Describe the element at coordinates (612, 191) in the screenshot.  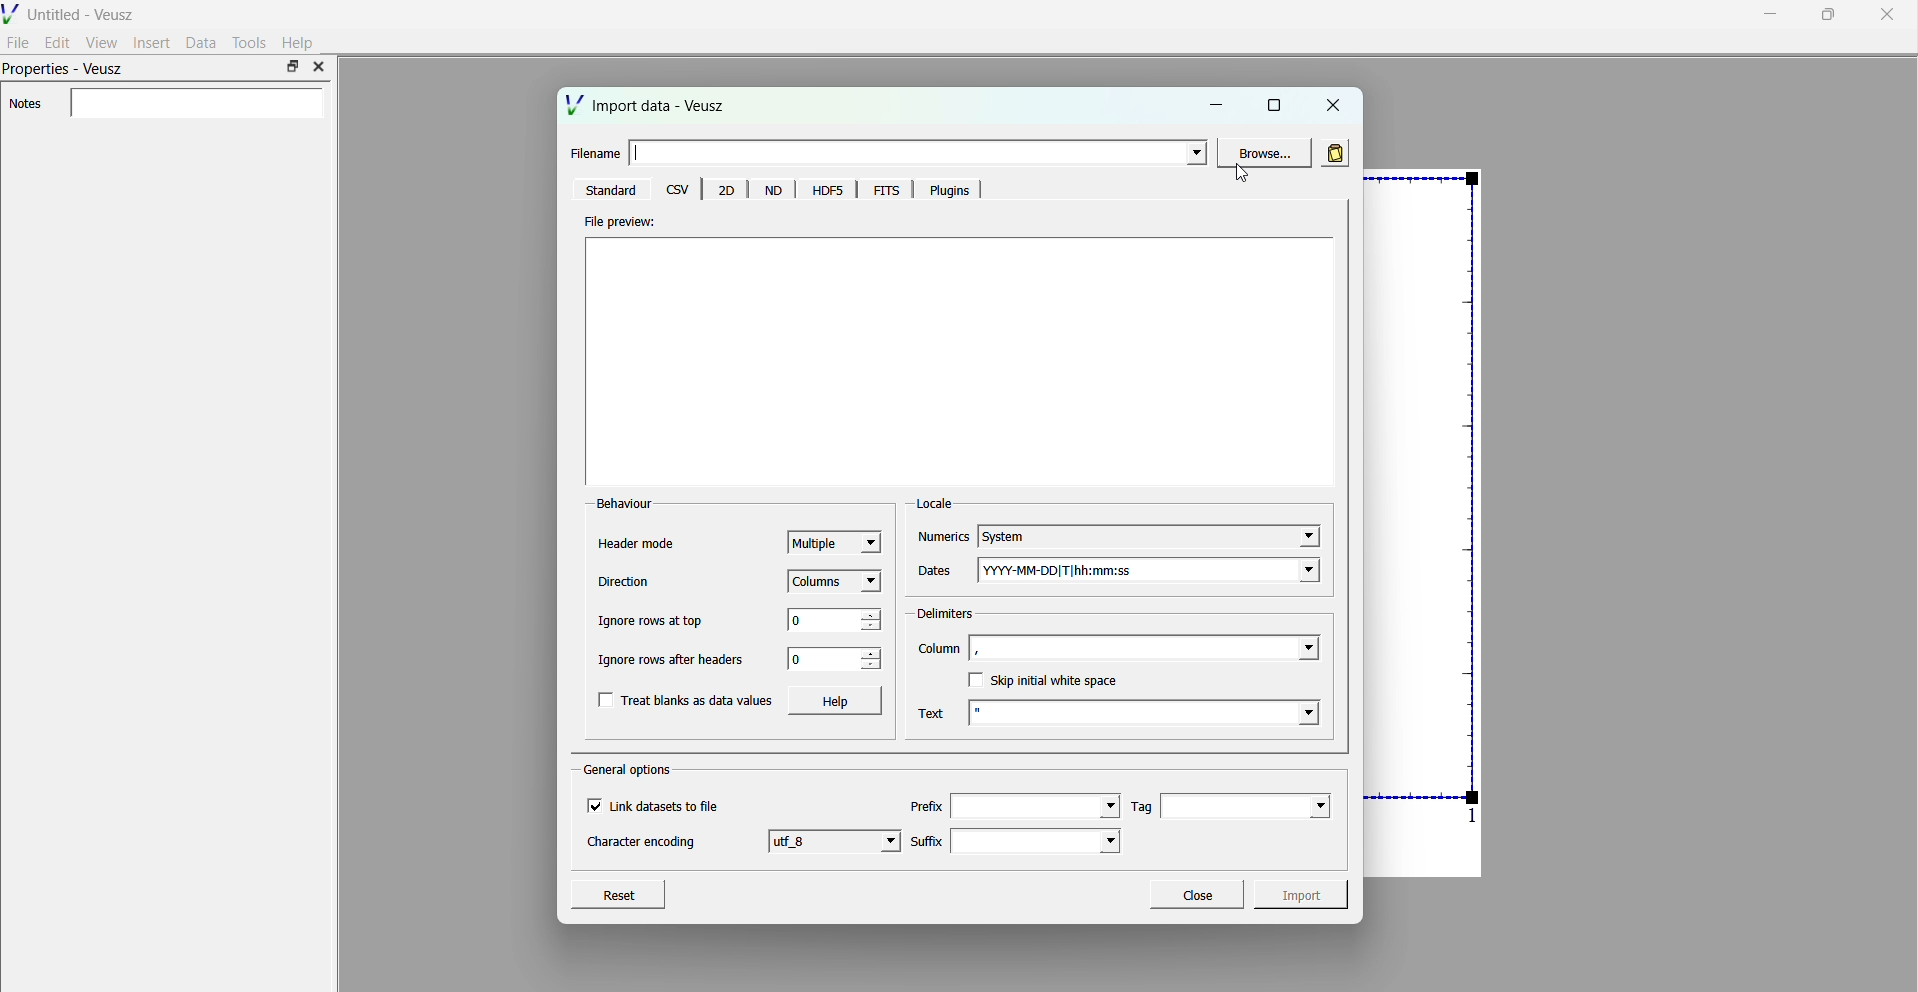
I see `‘Standard` at that location.